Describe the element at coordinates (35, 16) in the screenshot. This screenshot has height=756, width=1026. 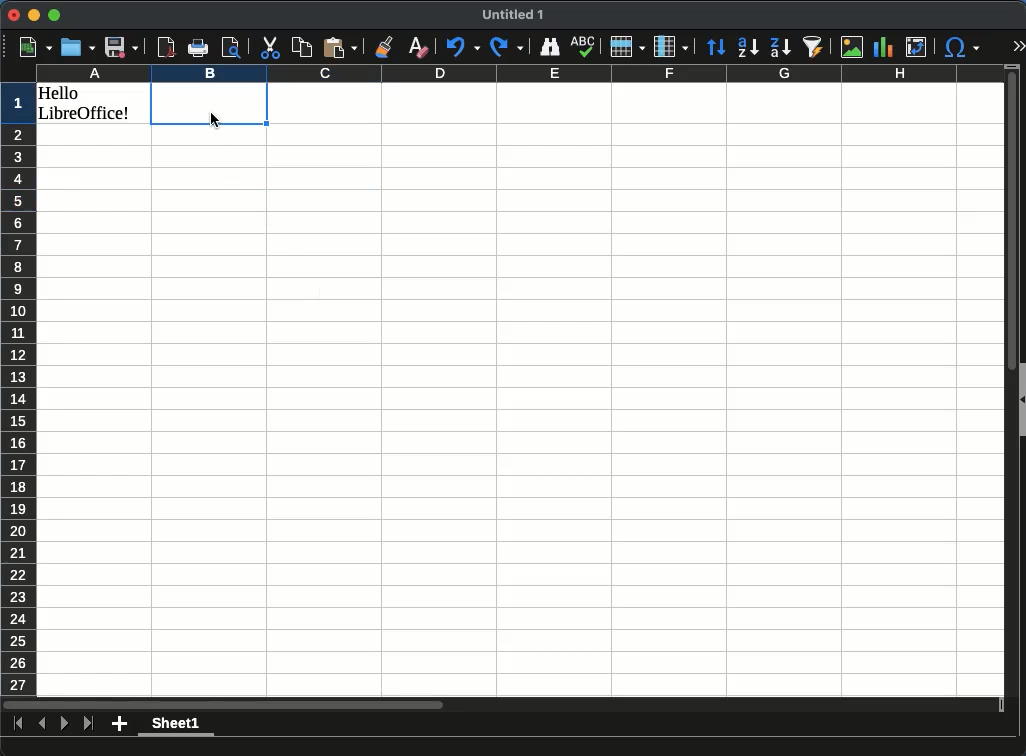
I see `minimize` at that location.